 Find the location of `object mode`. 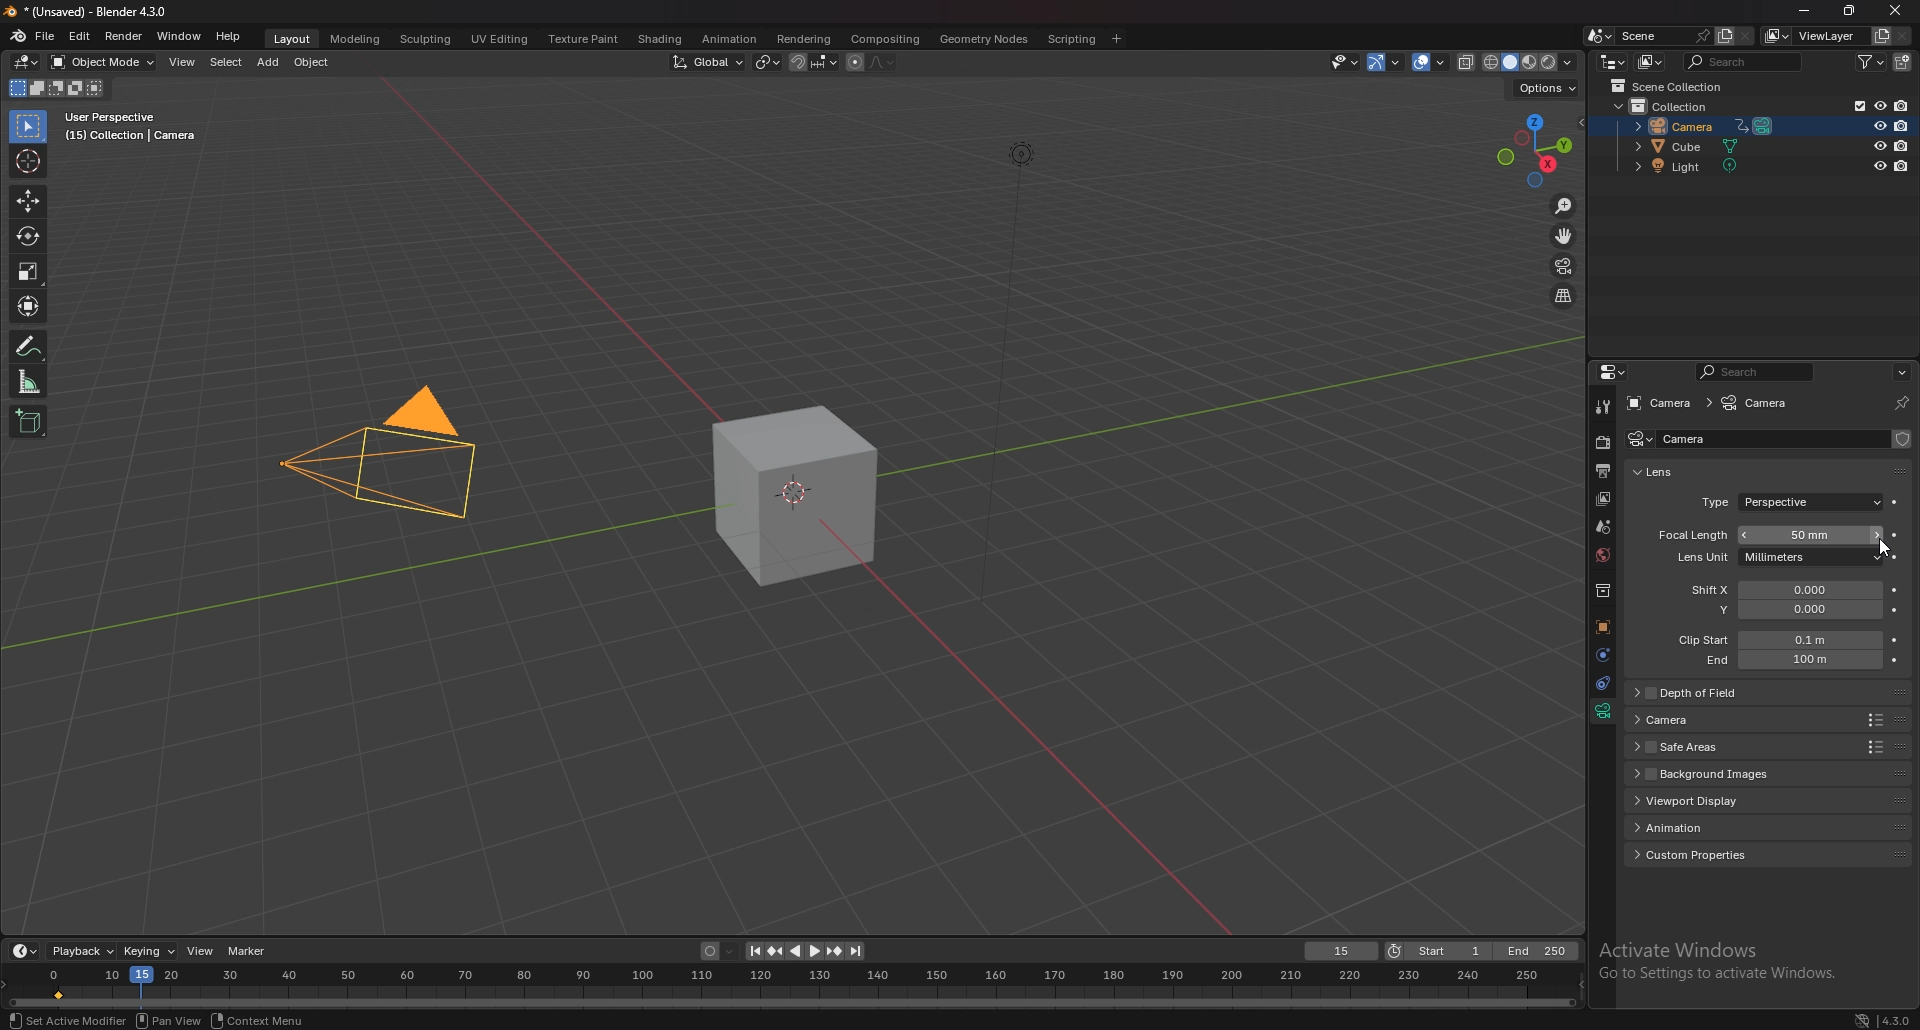

object mode is located at coordinates (102, 62).